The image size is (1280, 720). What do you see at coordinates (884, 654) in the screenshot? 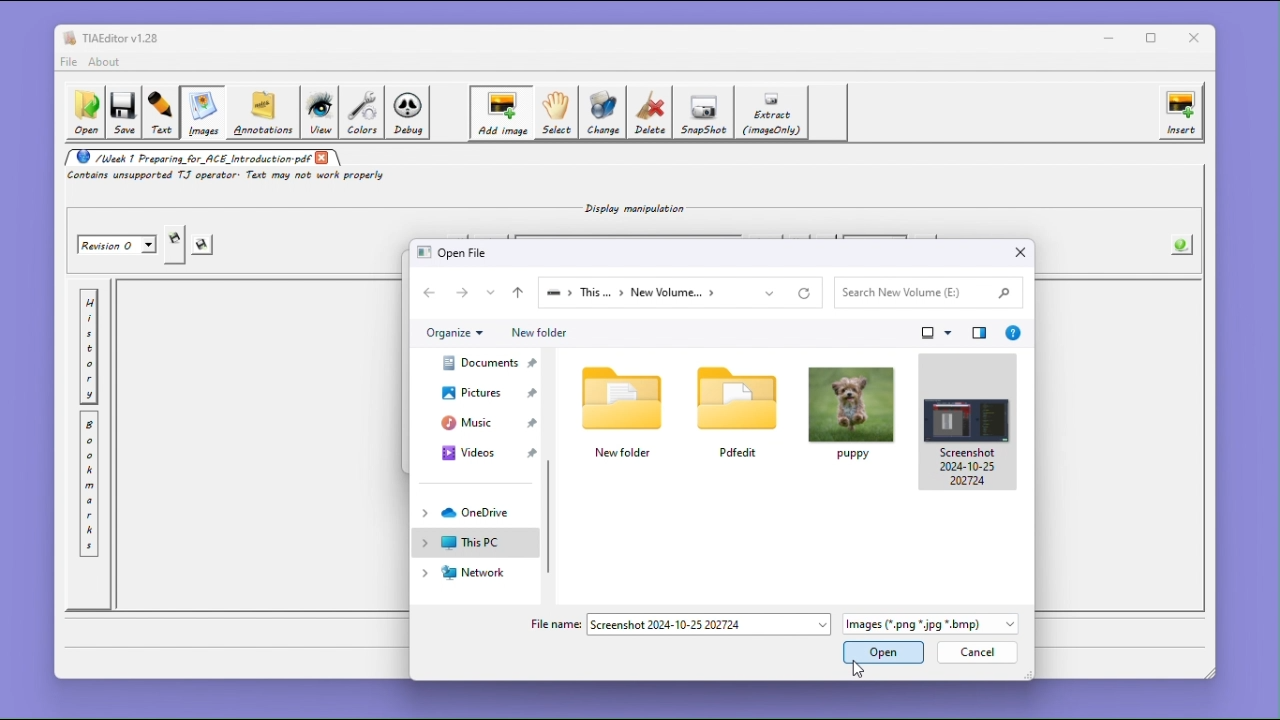
I see `open` at bounding box center [884, 654].